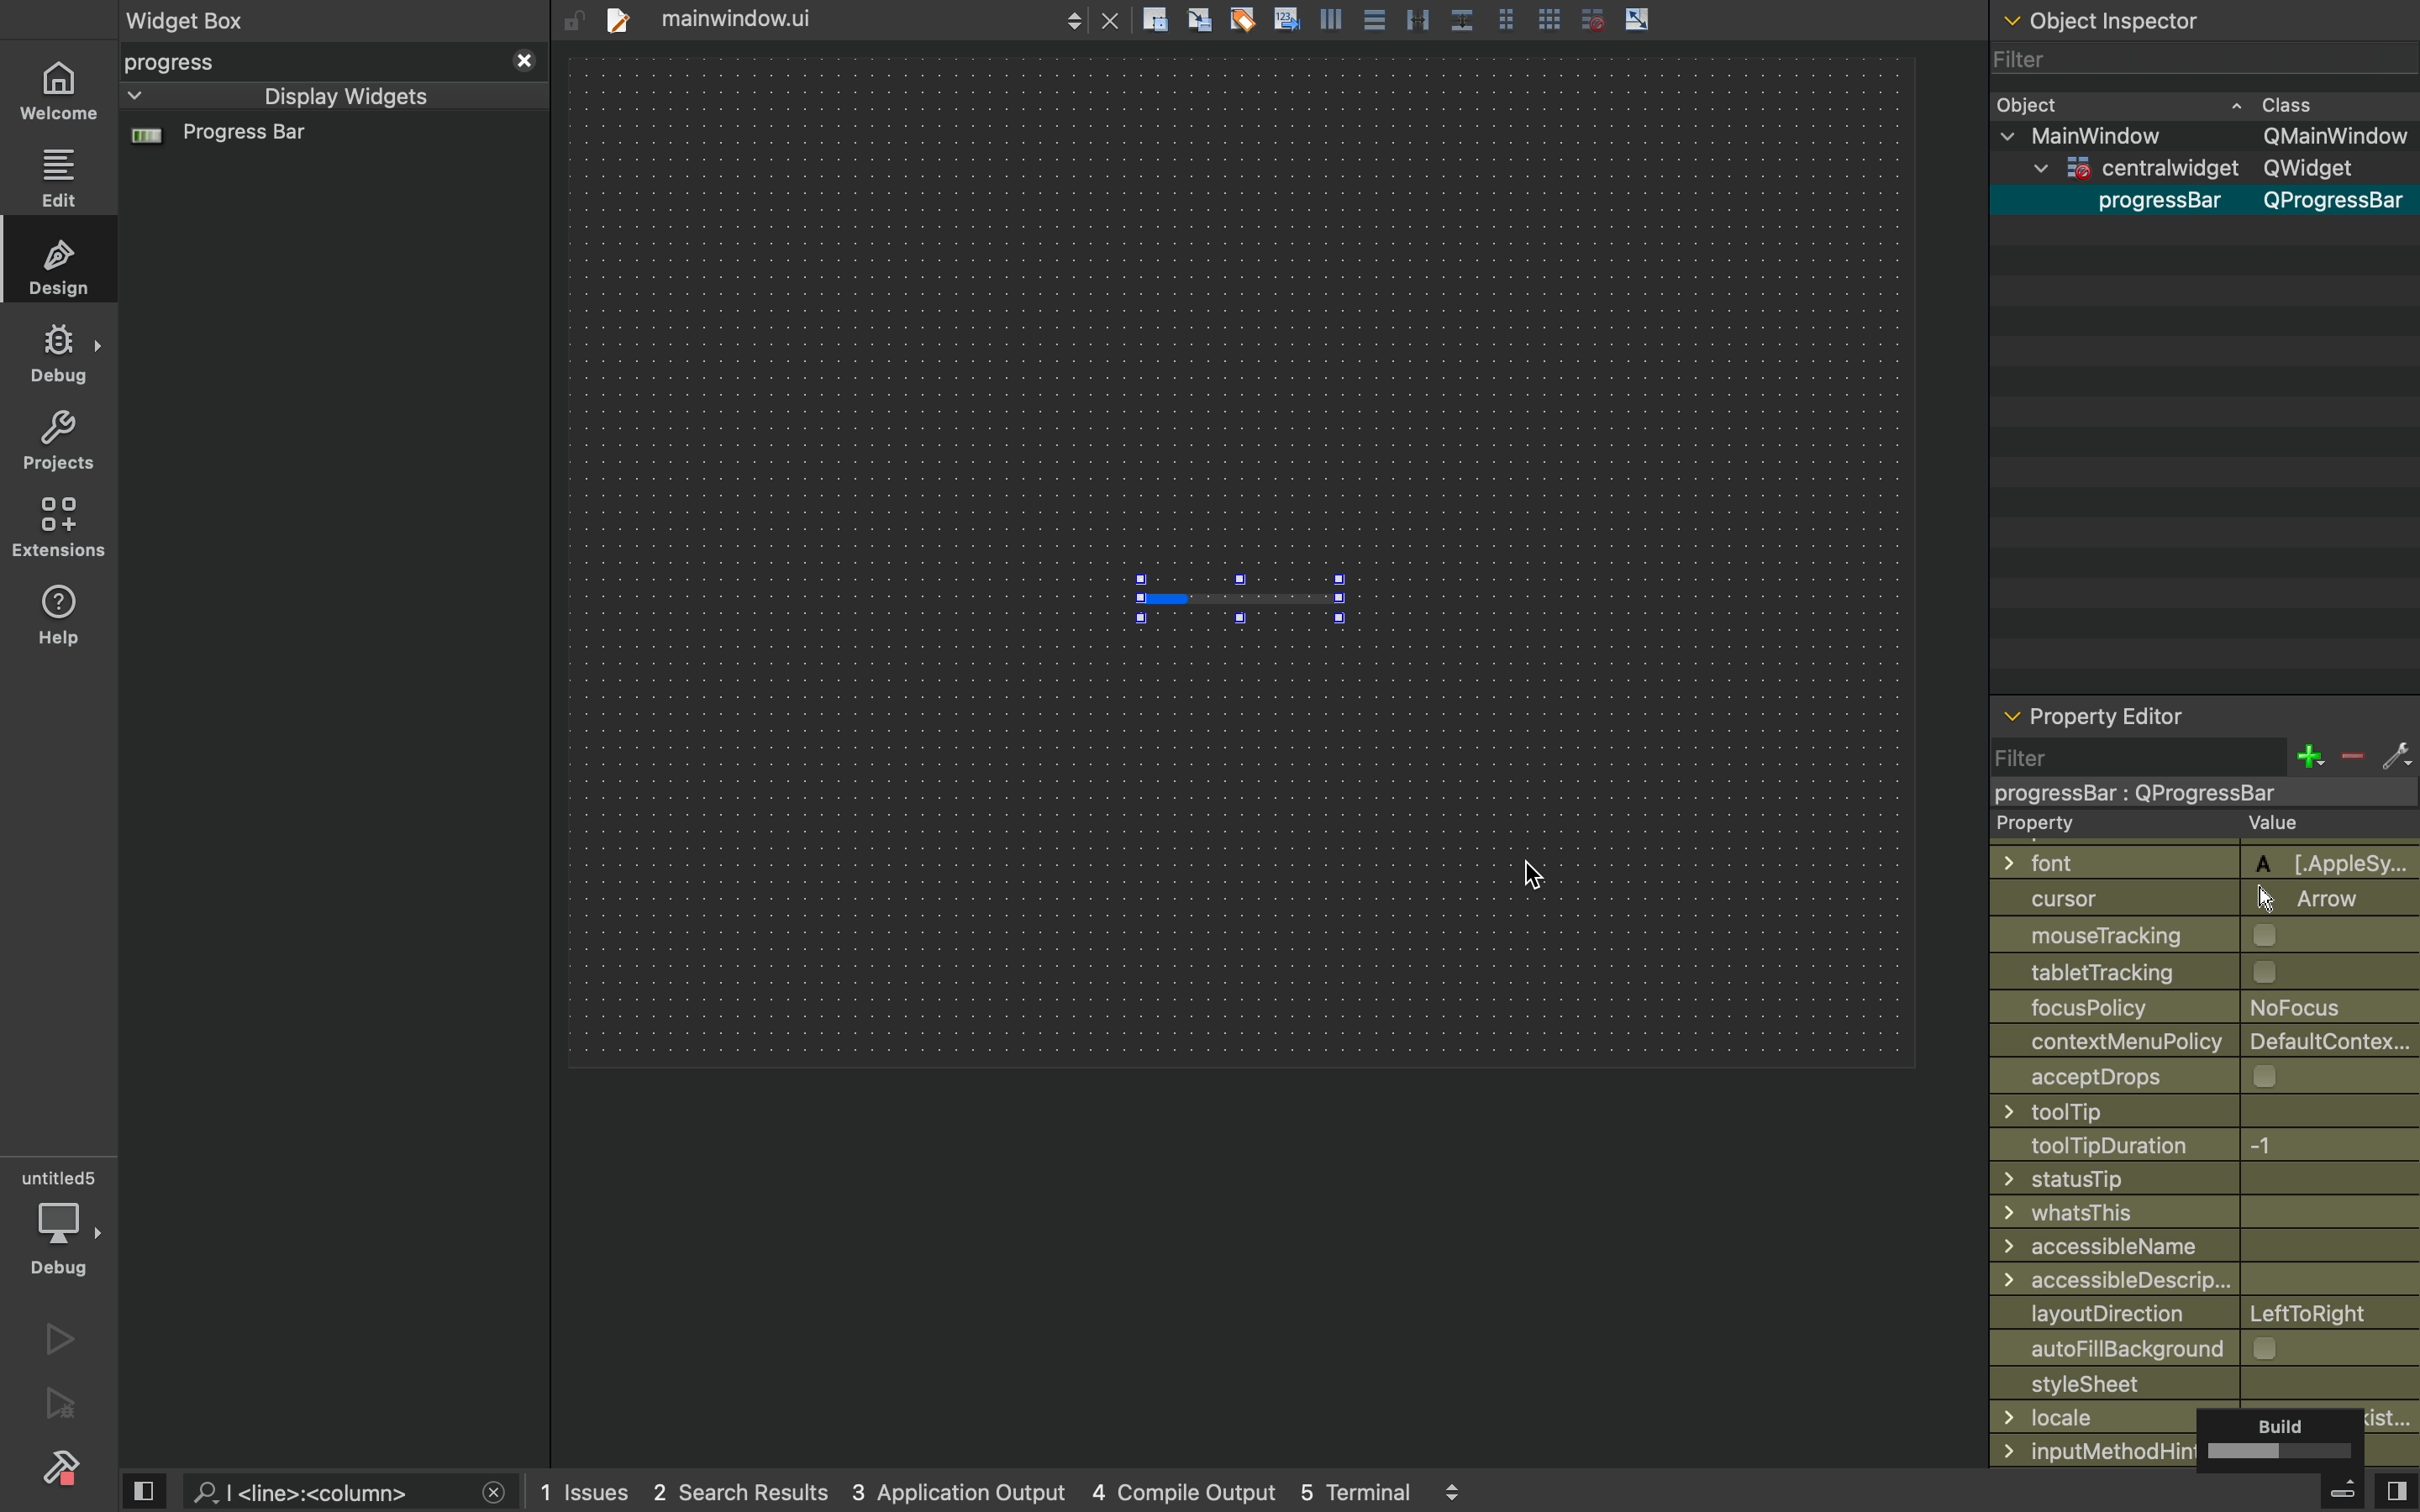 Image resolution: width=2420 pixels, height=1512 pixels. I want to click on inputmethodhints, so click(2203, 1448).